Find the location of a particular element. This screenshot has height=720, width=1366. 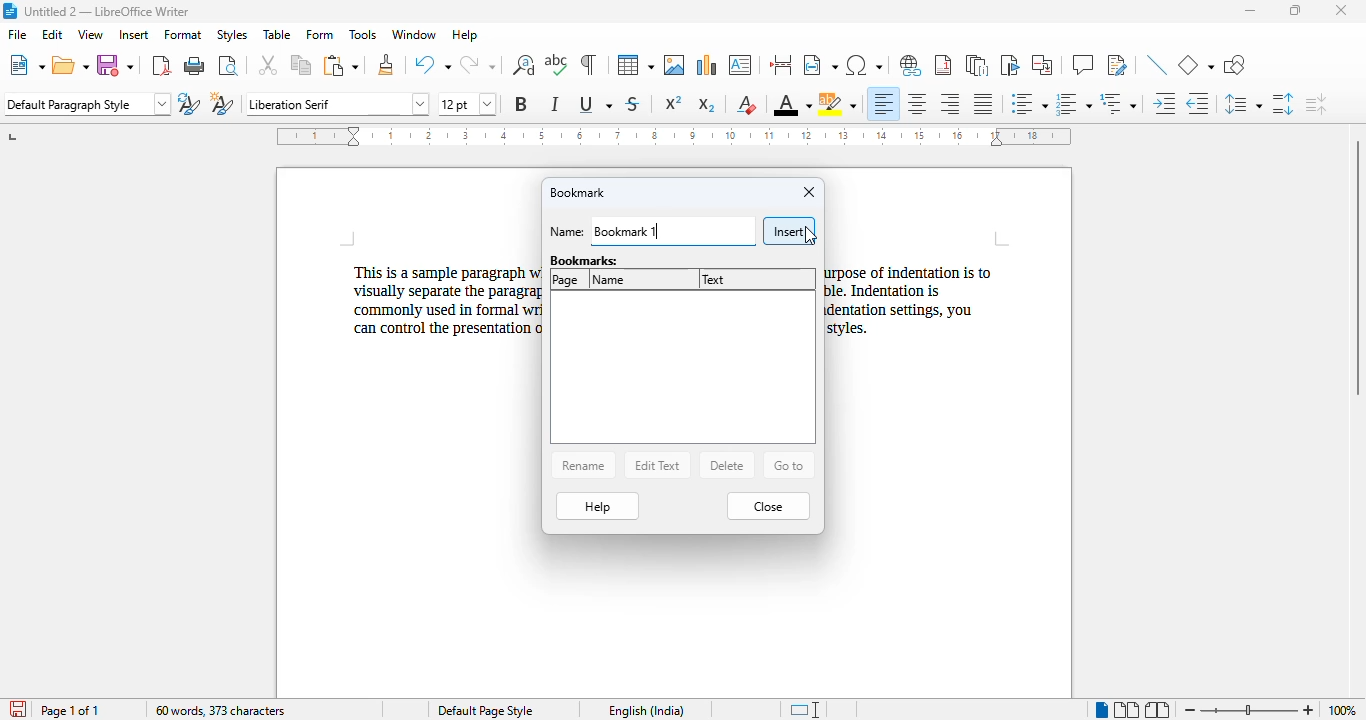

table is located at coordinates (277, 34).